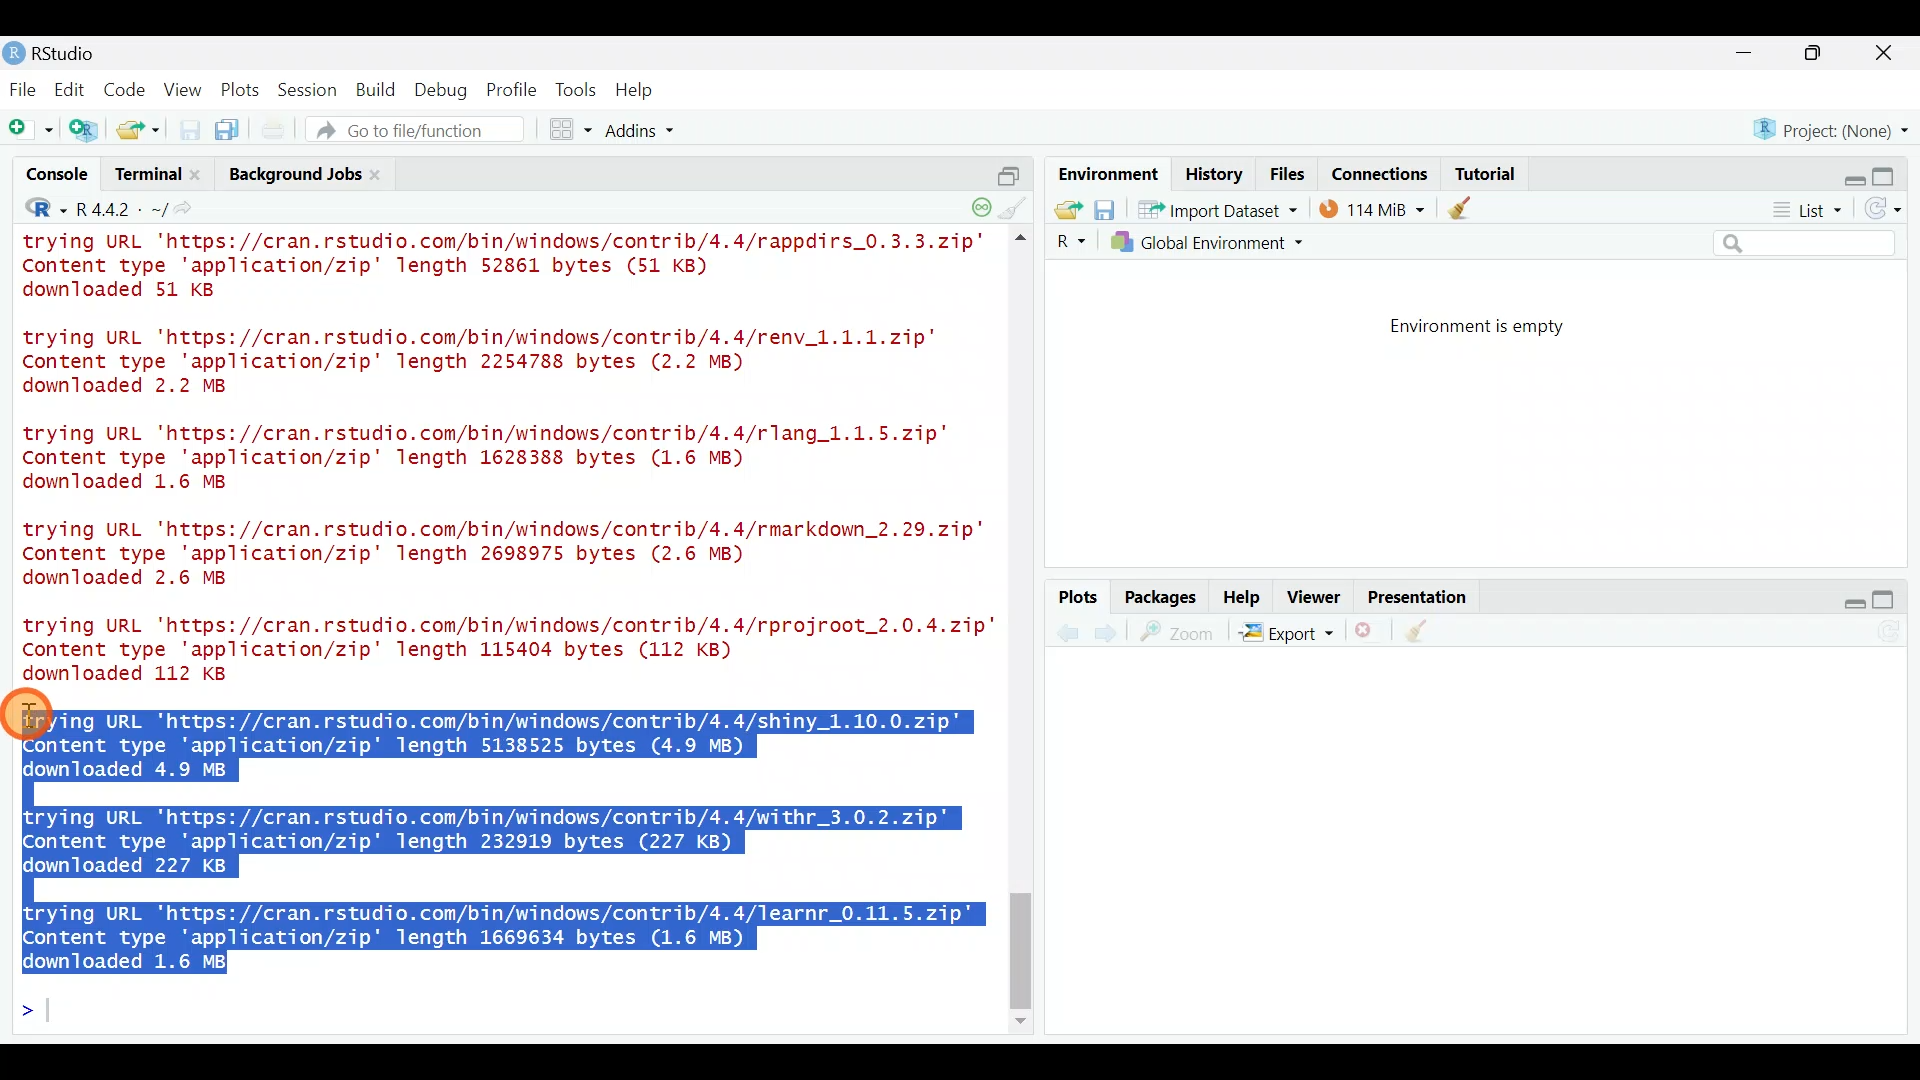  Describe the element at coordinates (637, 90) in the screenshot. I see `Help` at that location.